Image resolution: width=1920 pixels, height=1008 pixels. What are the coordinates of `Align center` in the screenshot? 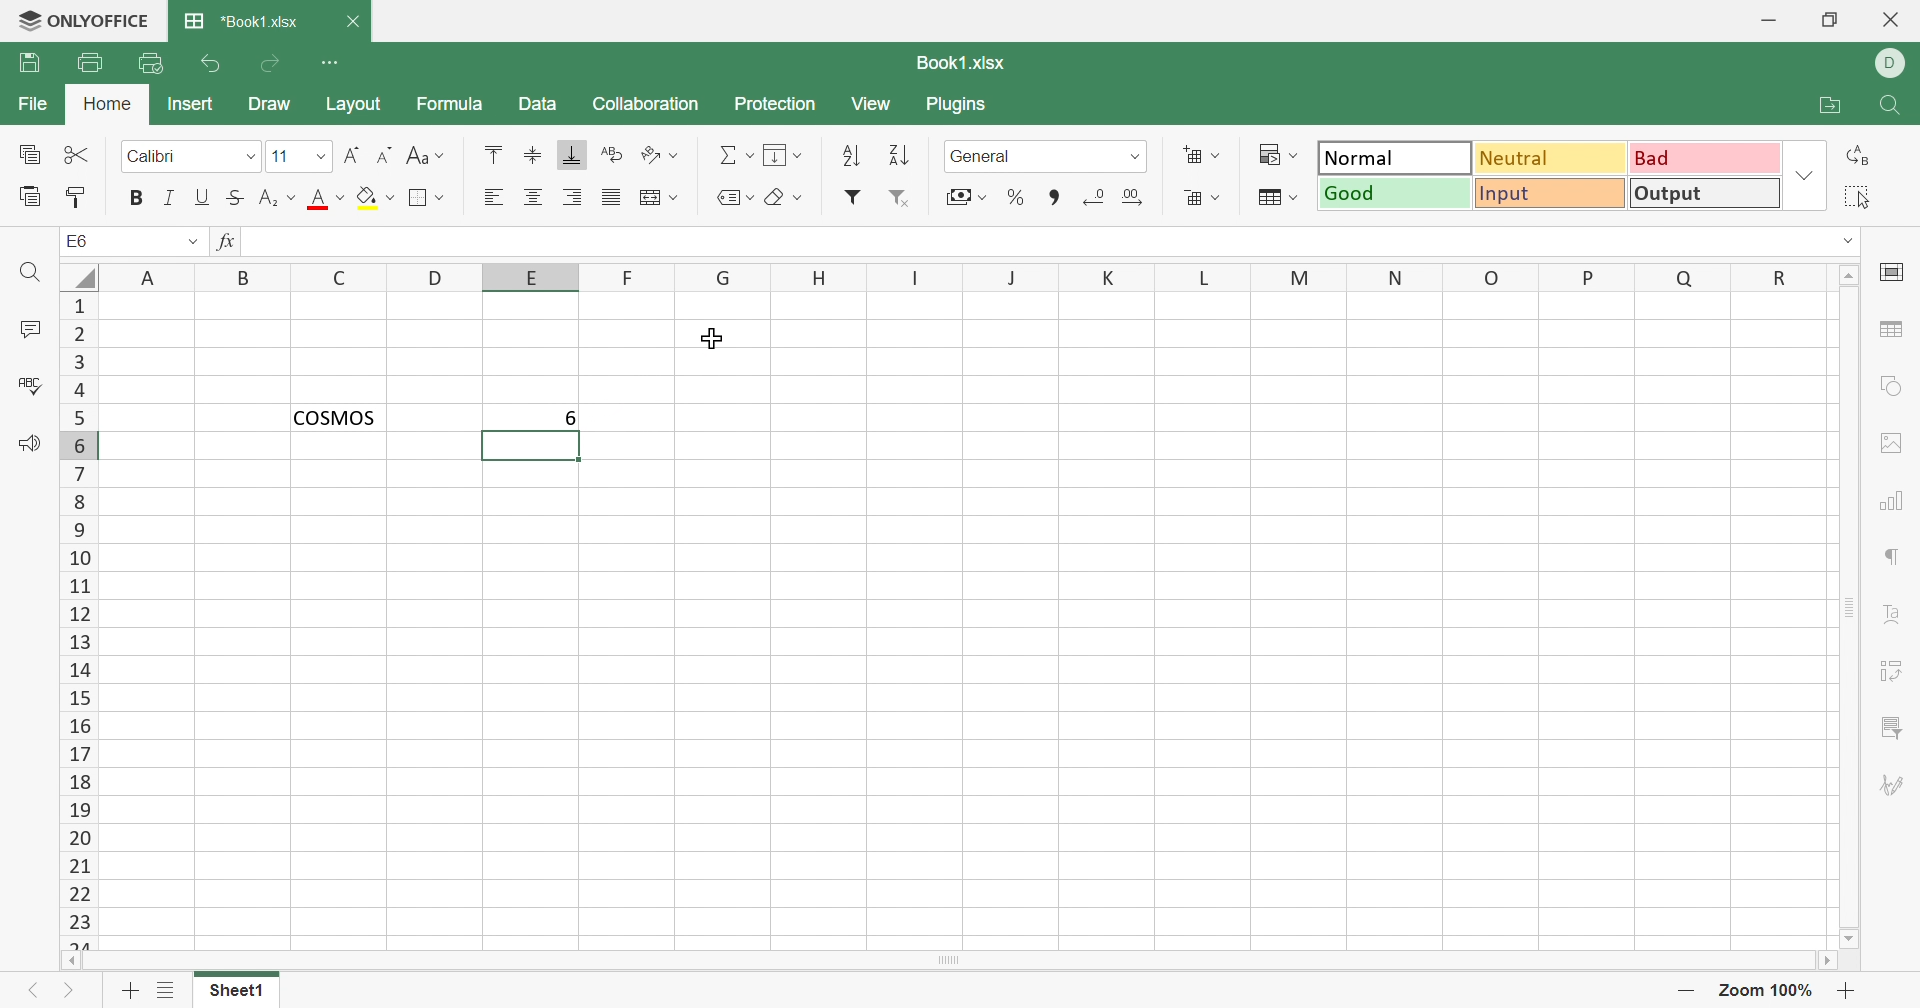 It's located at (533, 199).